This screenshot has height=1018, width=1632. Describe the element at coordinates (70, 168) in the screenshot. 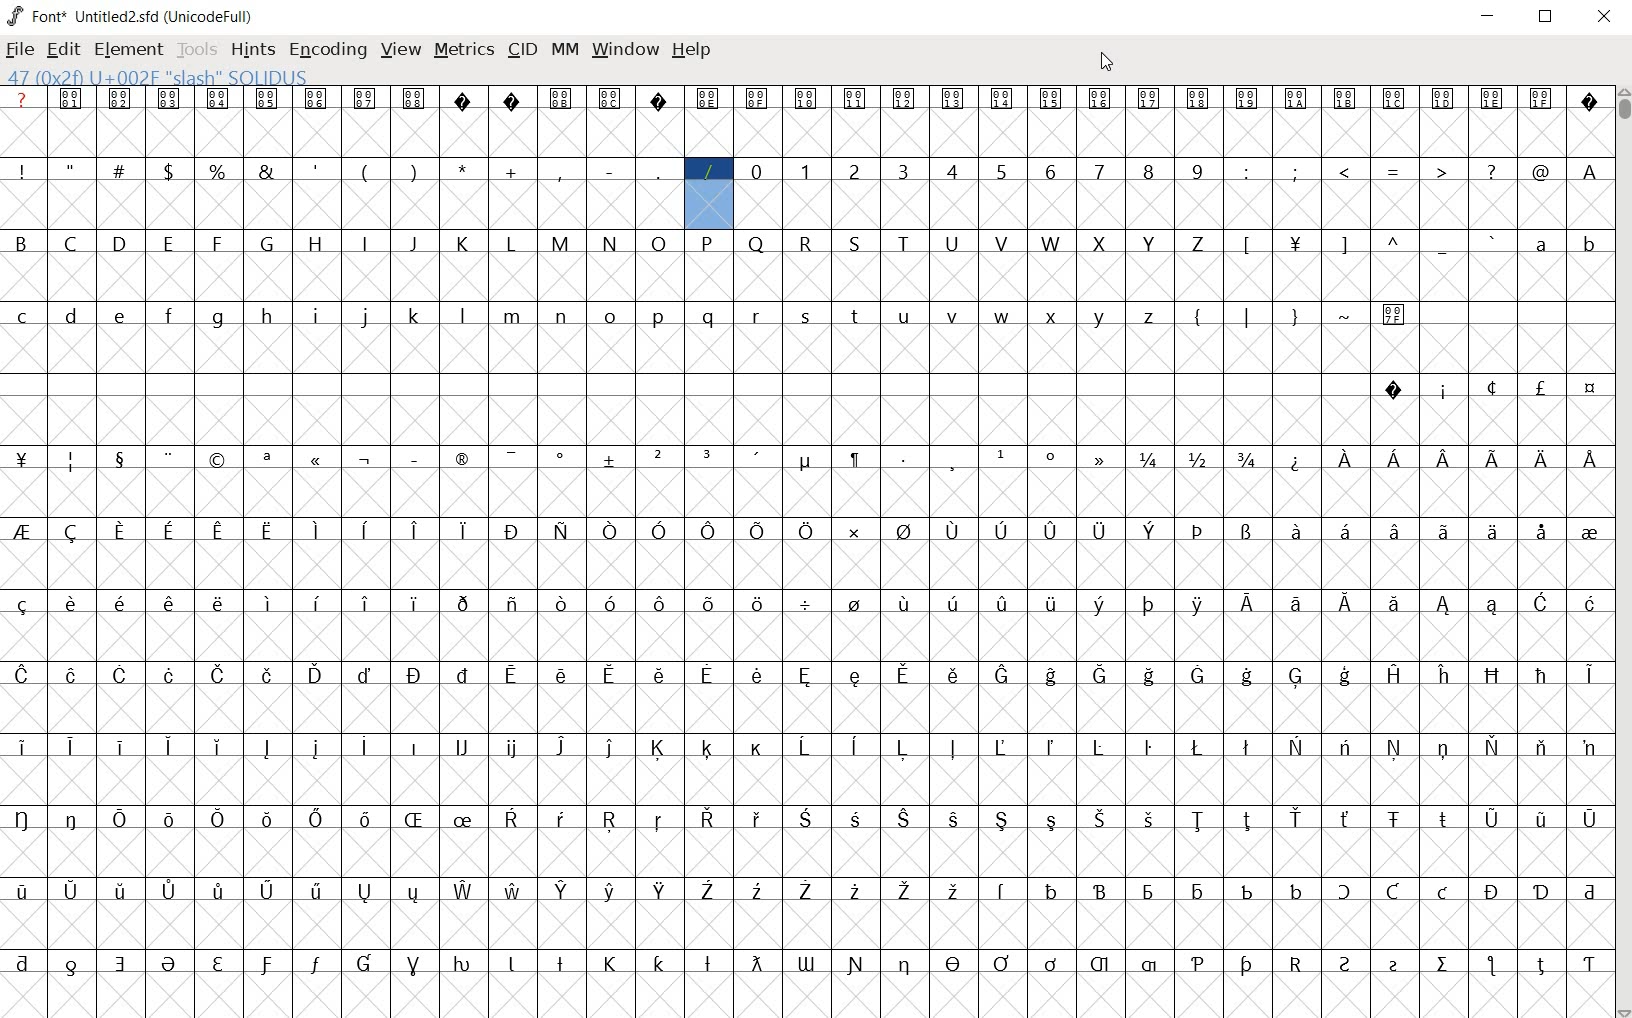

I see `glyph` at that location.